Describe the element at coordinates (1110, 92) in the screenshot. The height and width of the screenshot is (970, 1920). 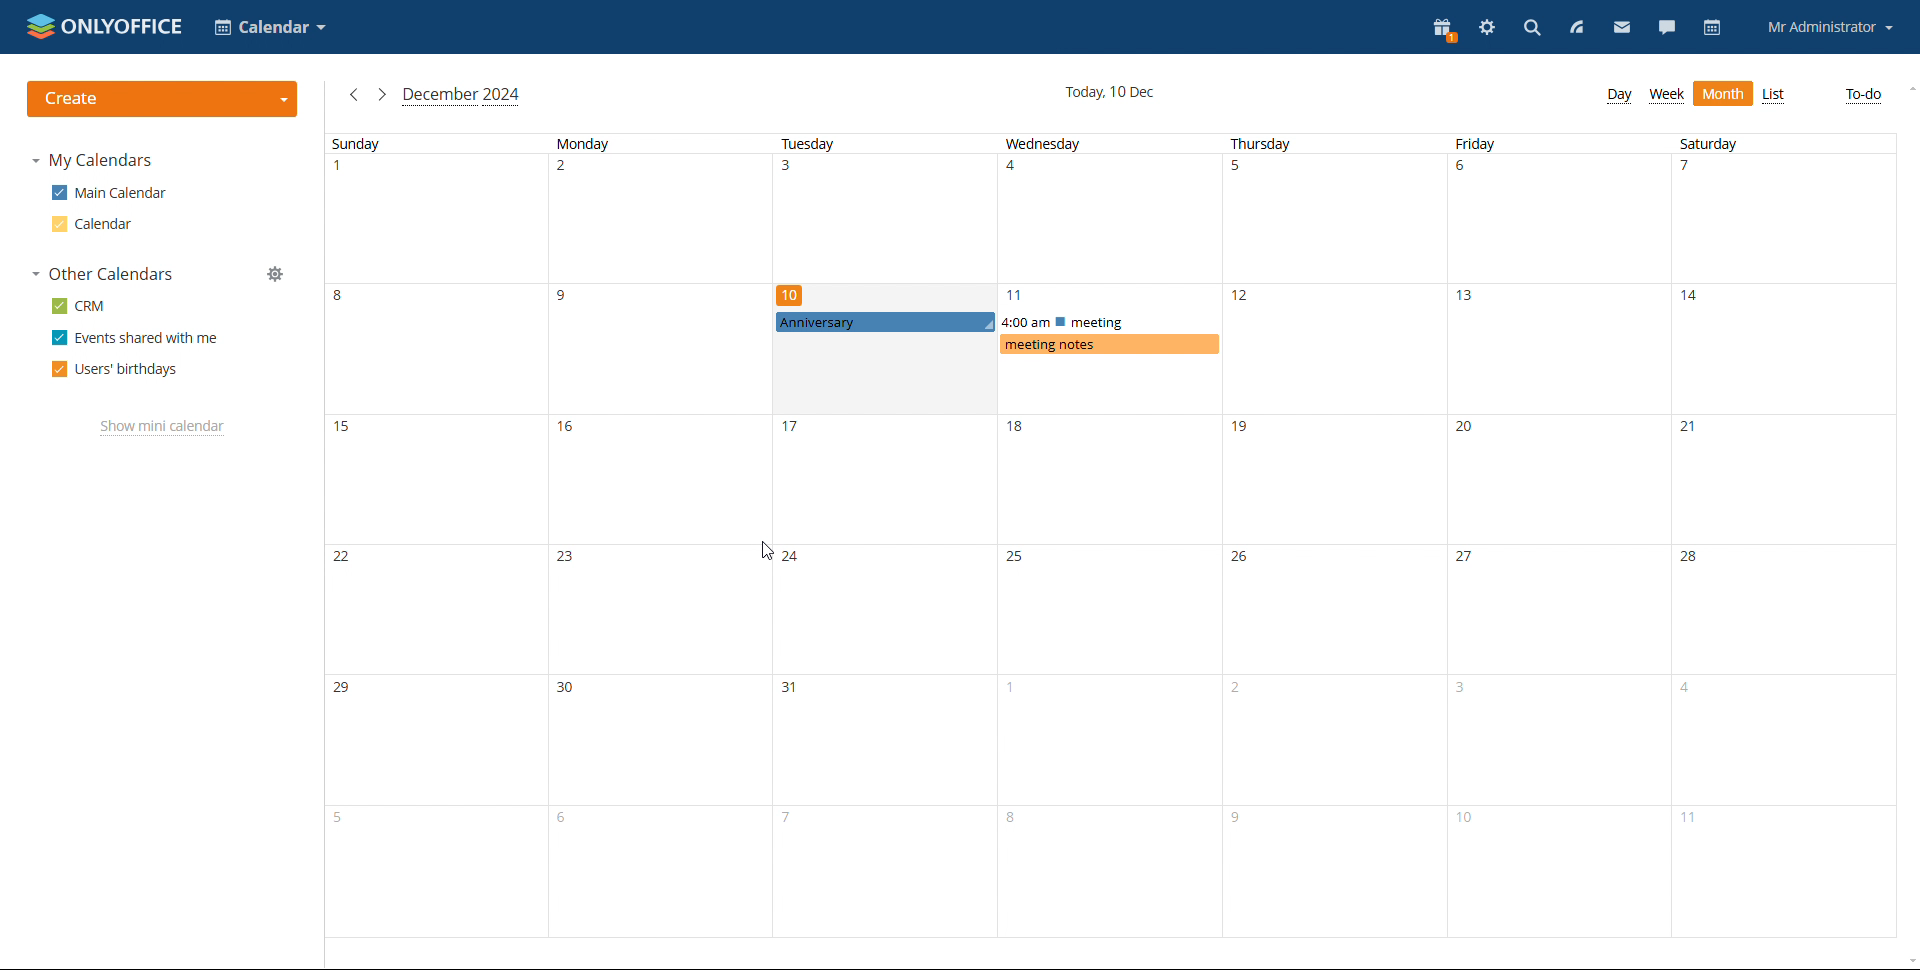
I see `current date` at that location.